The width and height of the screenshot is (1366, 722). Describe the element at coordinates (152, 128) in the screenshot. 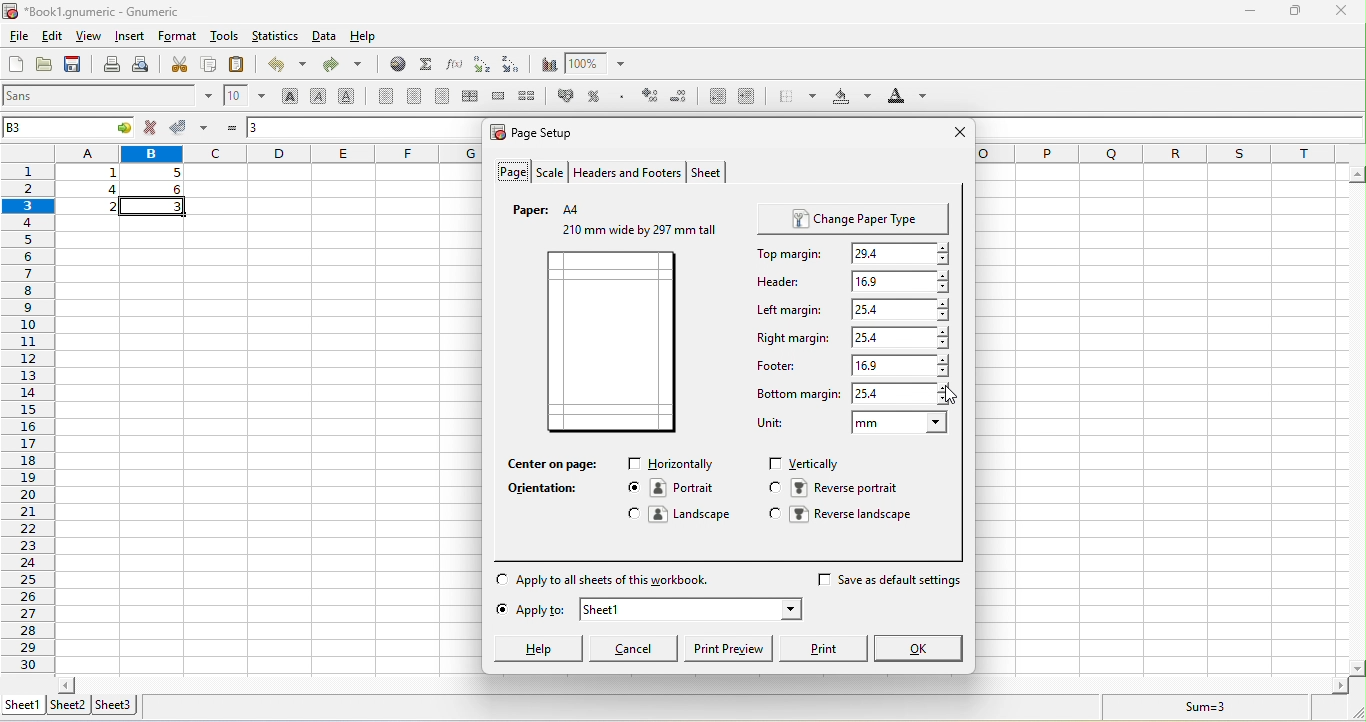

I see `cancel change` at that location.